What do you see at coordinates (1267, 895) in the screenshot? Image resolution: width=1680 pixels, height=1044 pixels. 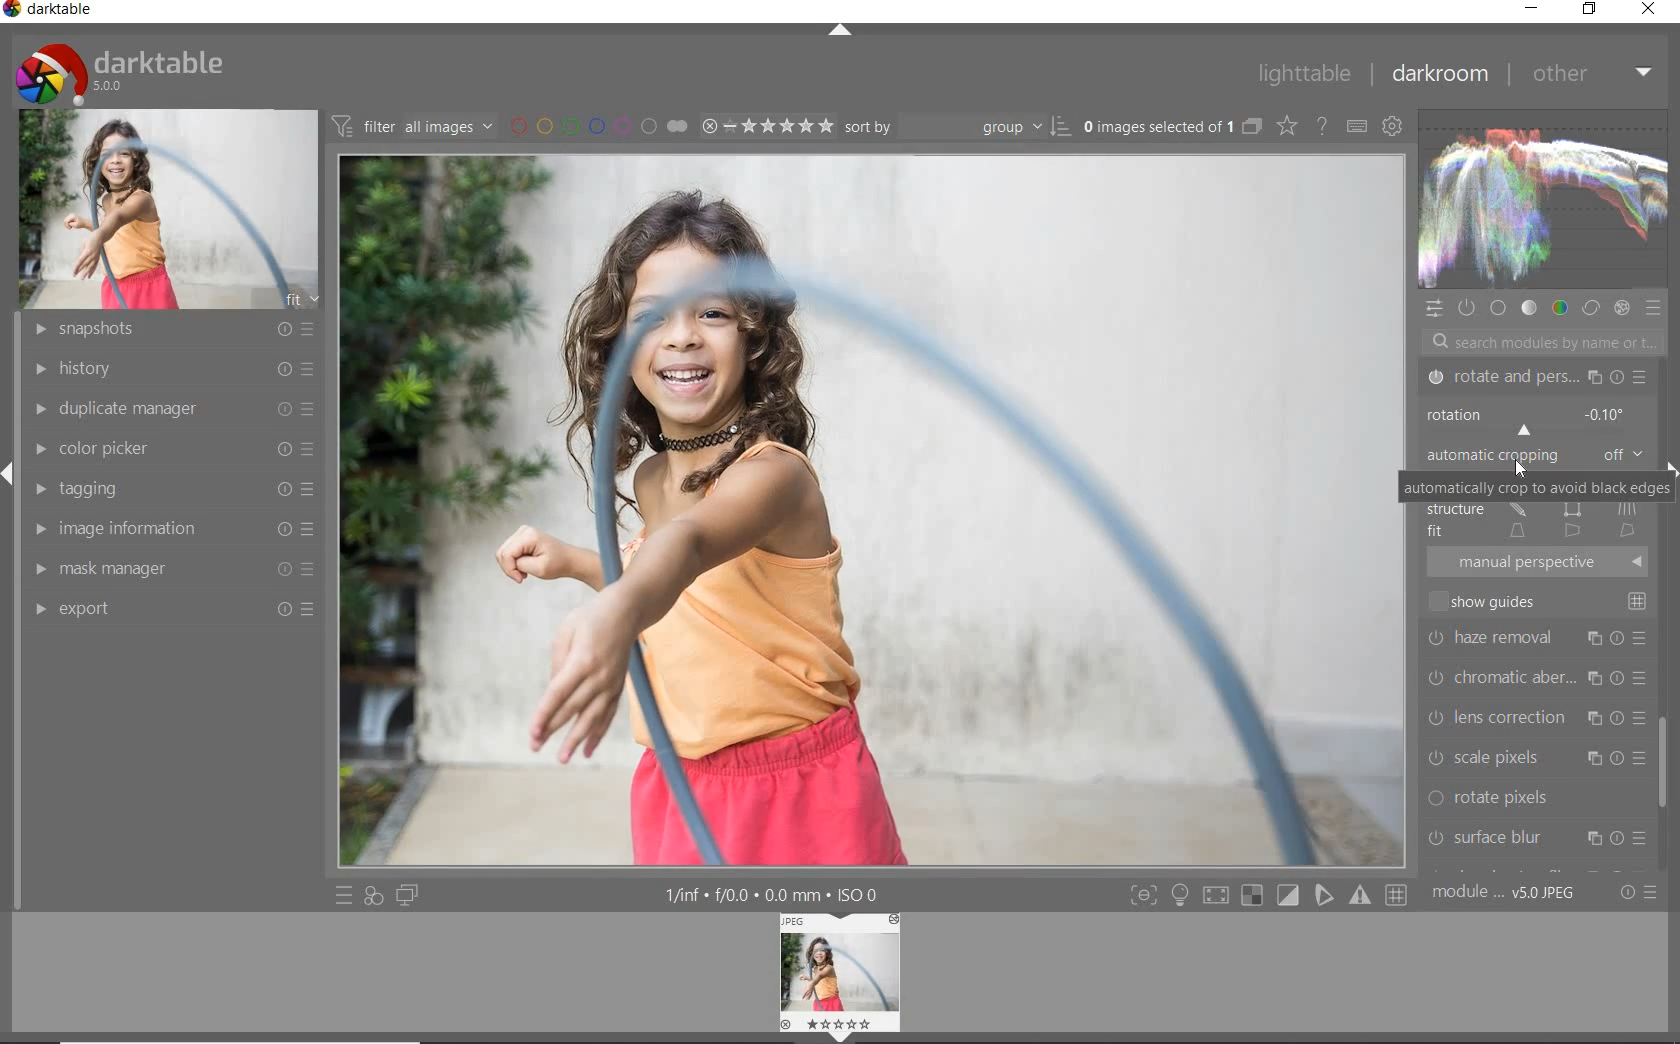 I see `toggle mode` at bounding box center [1267, 895].